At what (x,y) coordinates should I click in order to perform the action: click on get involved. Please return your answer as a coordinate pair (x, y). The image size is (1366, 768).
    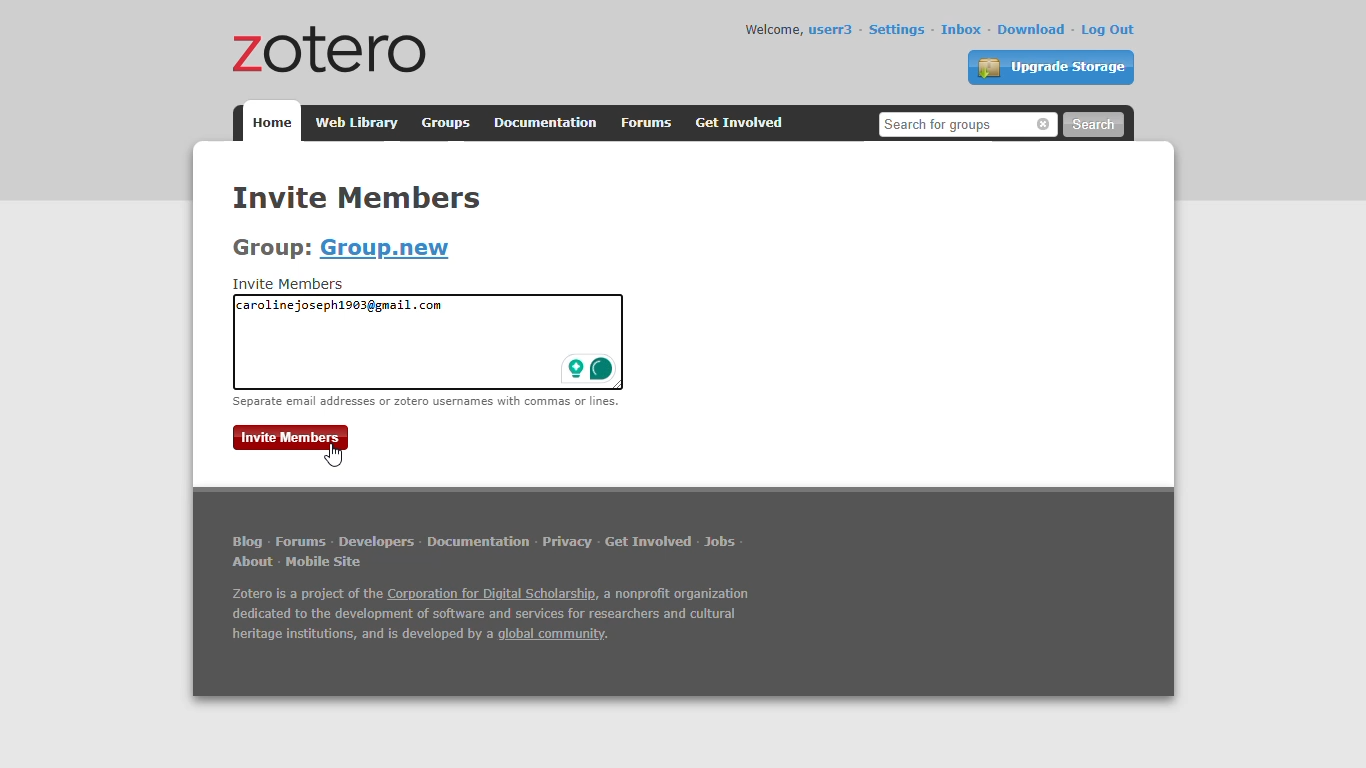
    Looking at the image, I should click on (739, 123).